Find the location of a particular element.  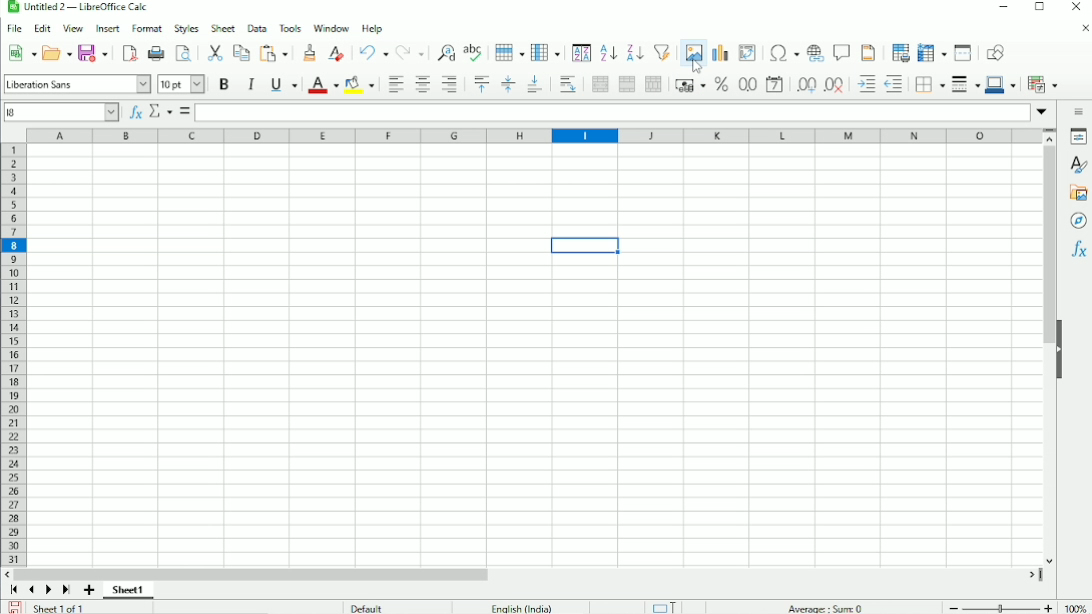

Find and replace is located at coordinates (445, 51).